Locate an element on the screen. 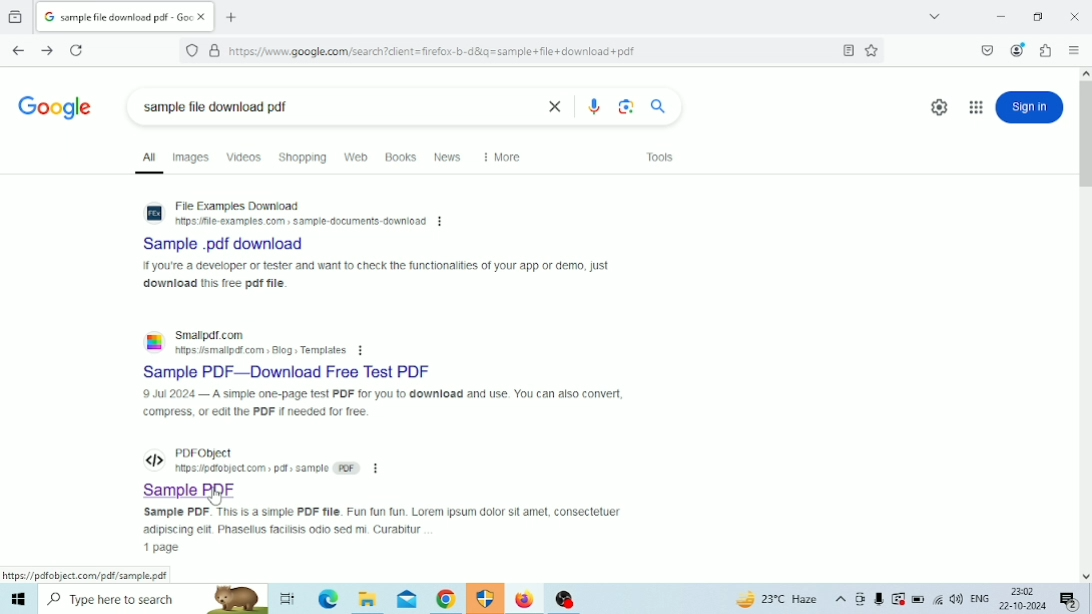 The image size is (1092, 614). All is located at coordinates (149, 161).